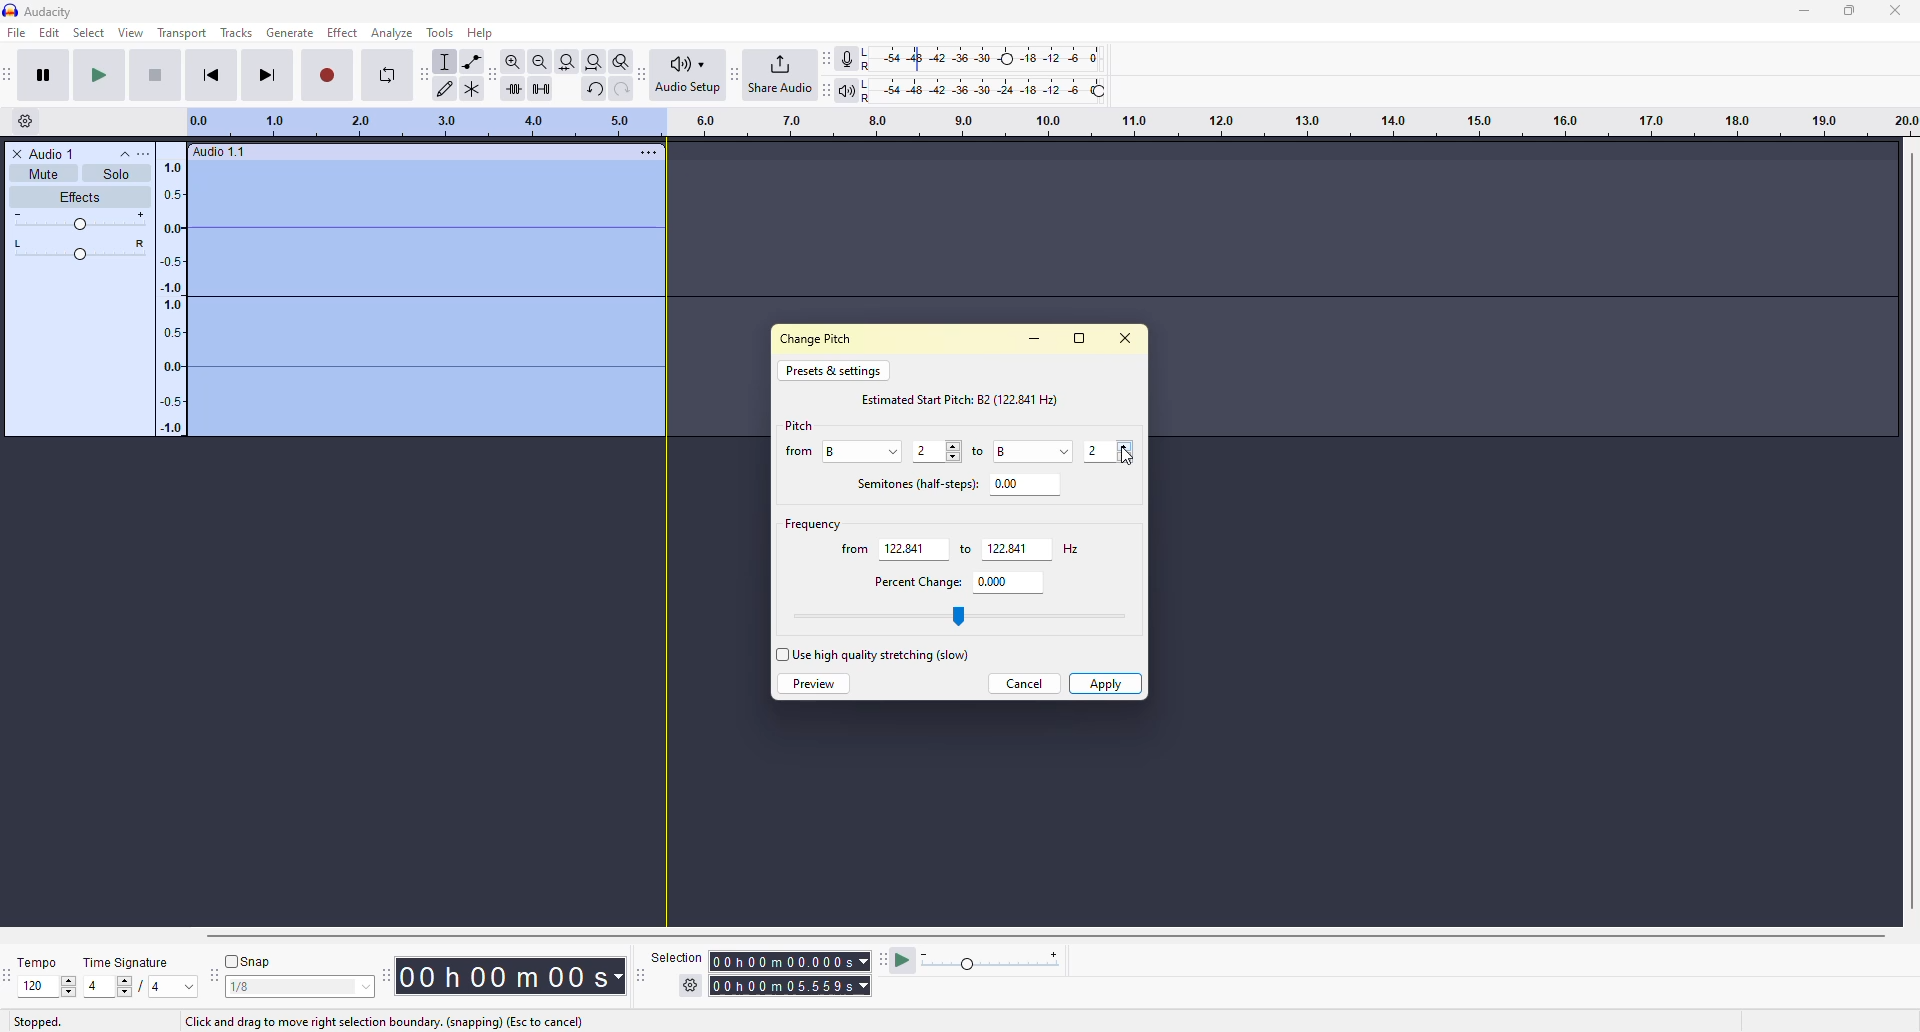 Image resolution: width=1920 pixels, height=1032 pixels. What do you see at coordinates (399, 296) in the screenshot?
I see `audio` at bounding box center [399, 296].